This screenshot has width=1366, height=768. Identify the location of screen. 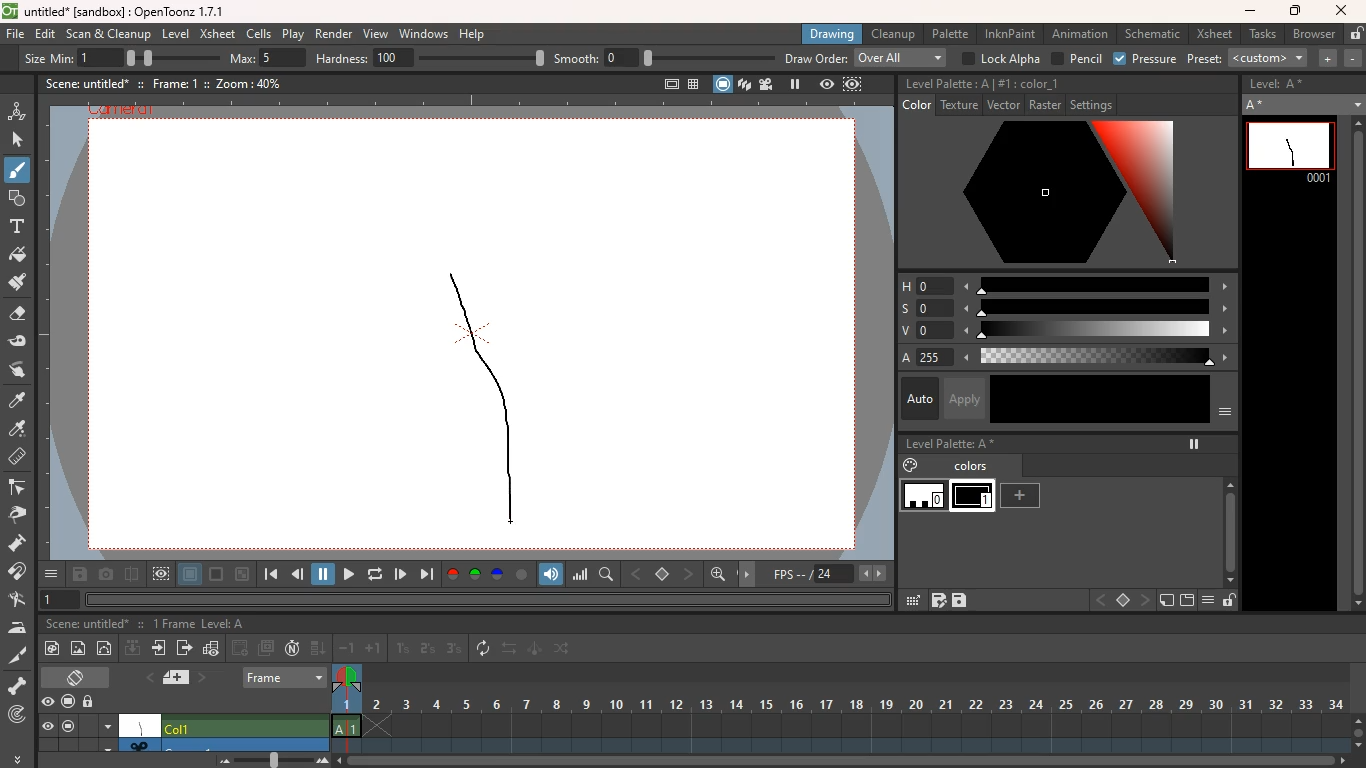
(1187, 601).